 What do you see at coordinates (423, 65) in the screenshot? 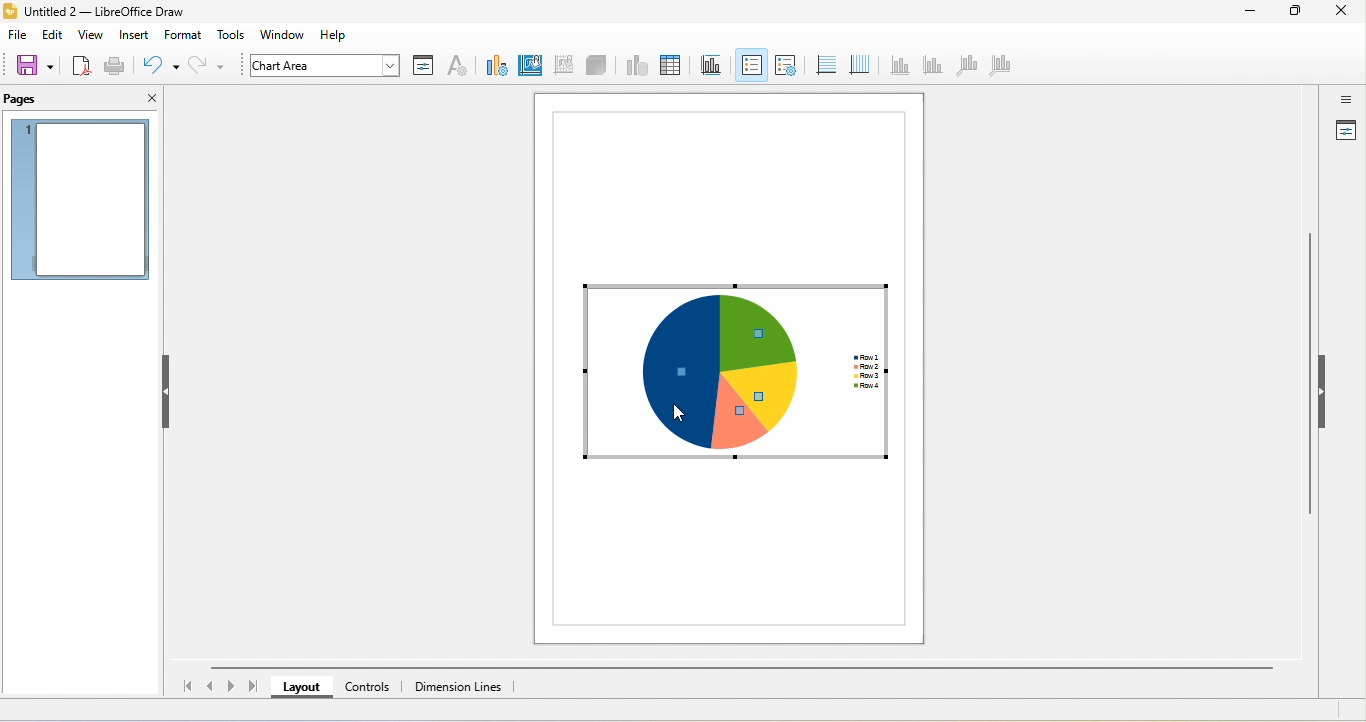
I see `format selection` at bounding box center [423, 65].